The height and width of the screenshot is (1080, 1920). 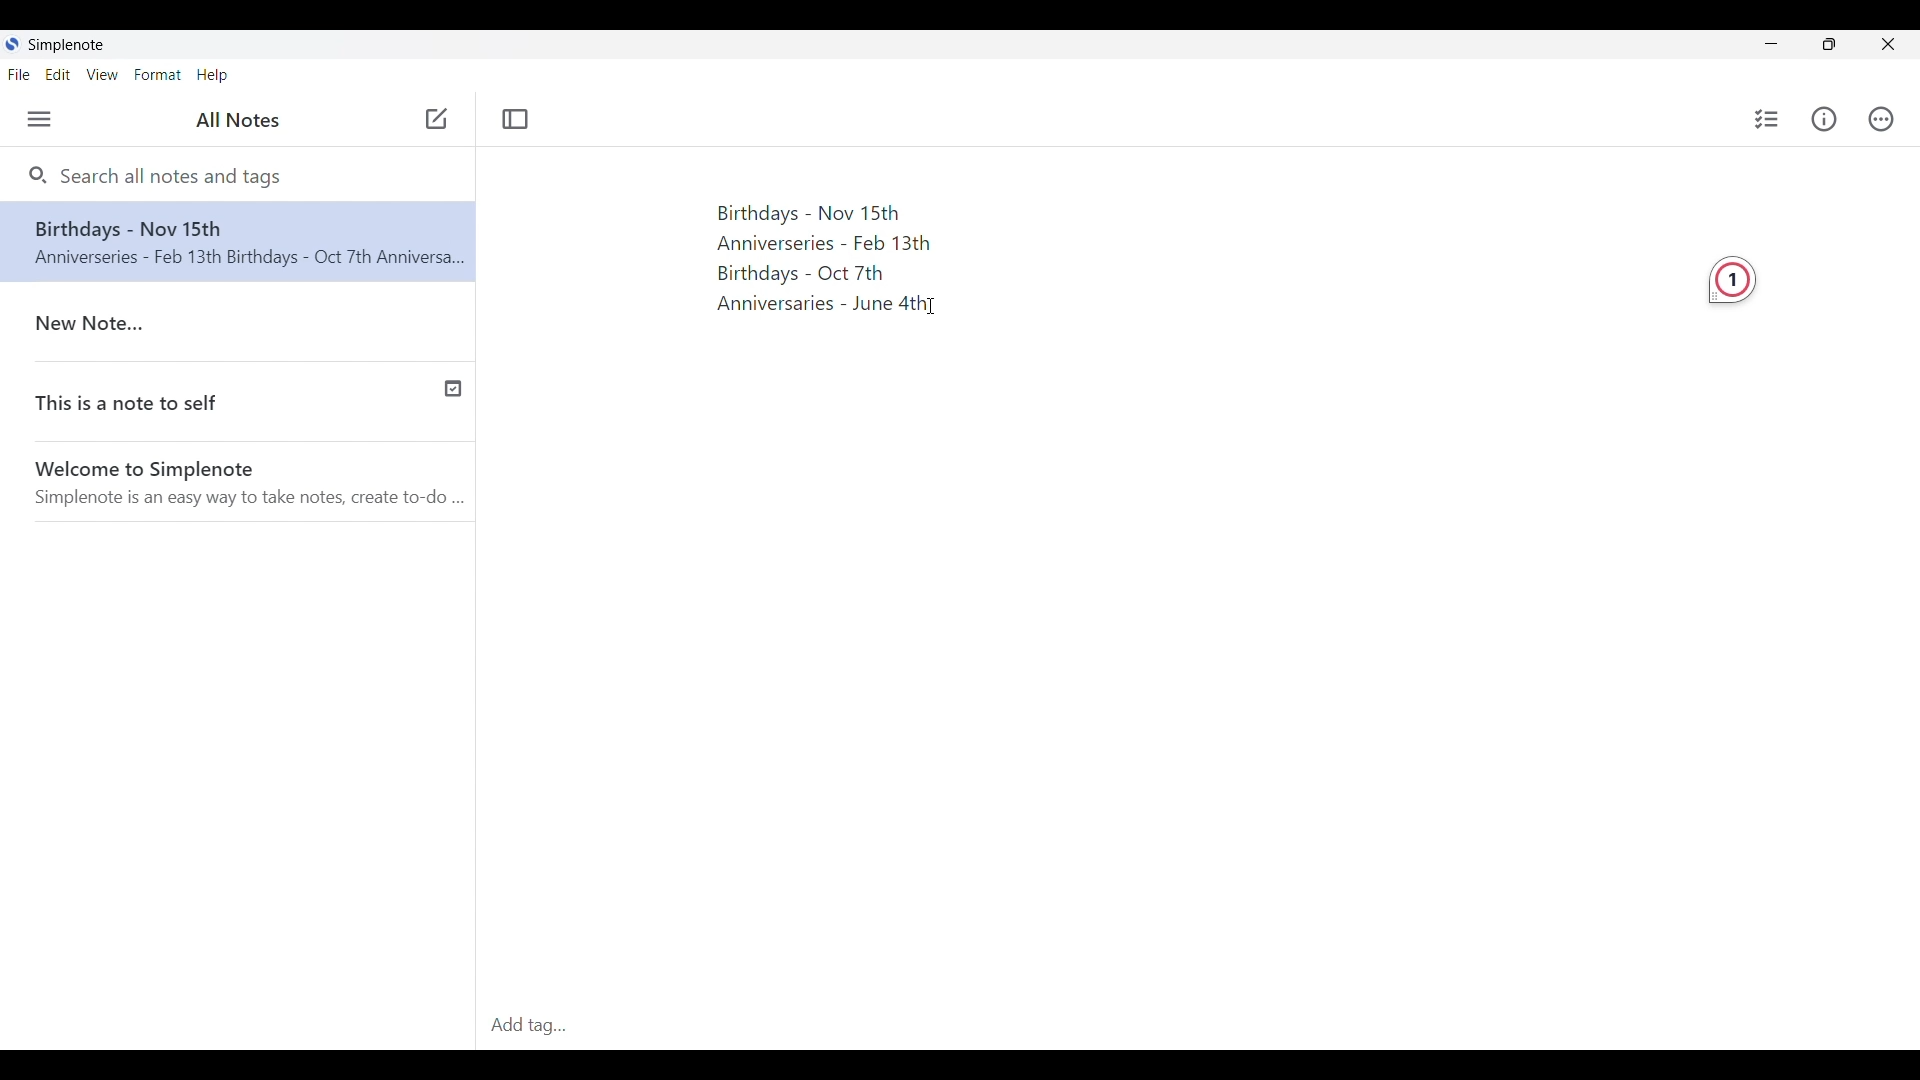 What do you see at coordinates (212, 76) in the screenshot?
I see `Help menu` at bounding box center [212, 76].